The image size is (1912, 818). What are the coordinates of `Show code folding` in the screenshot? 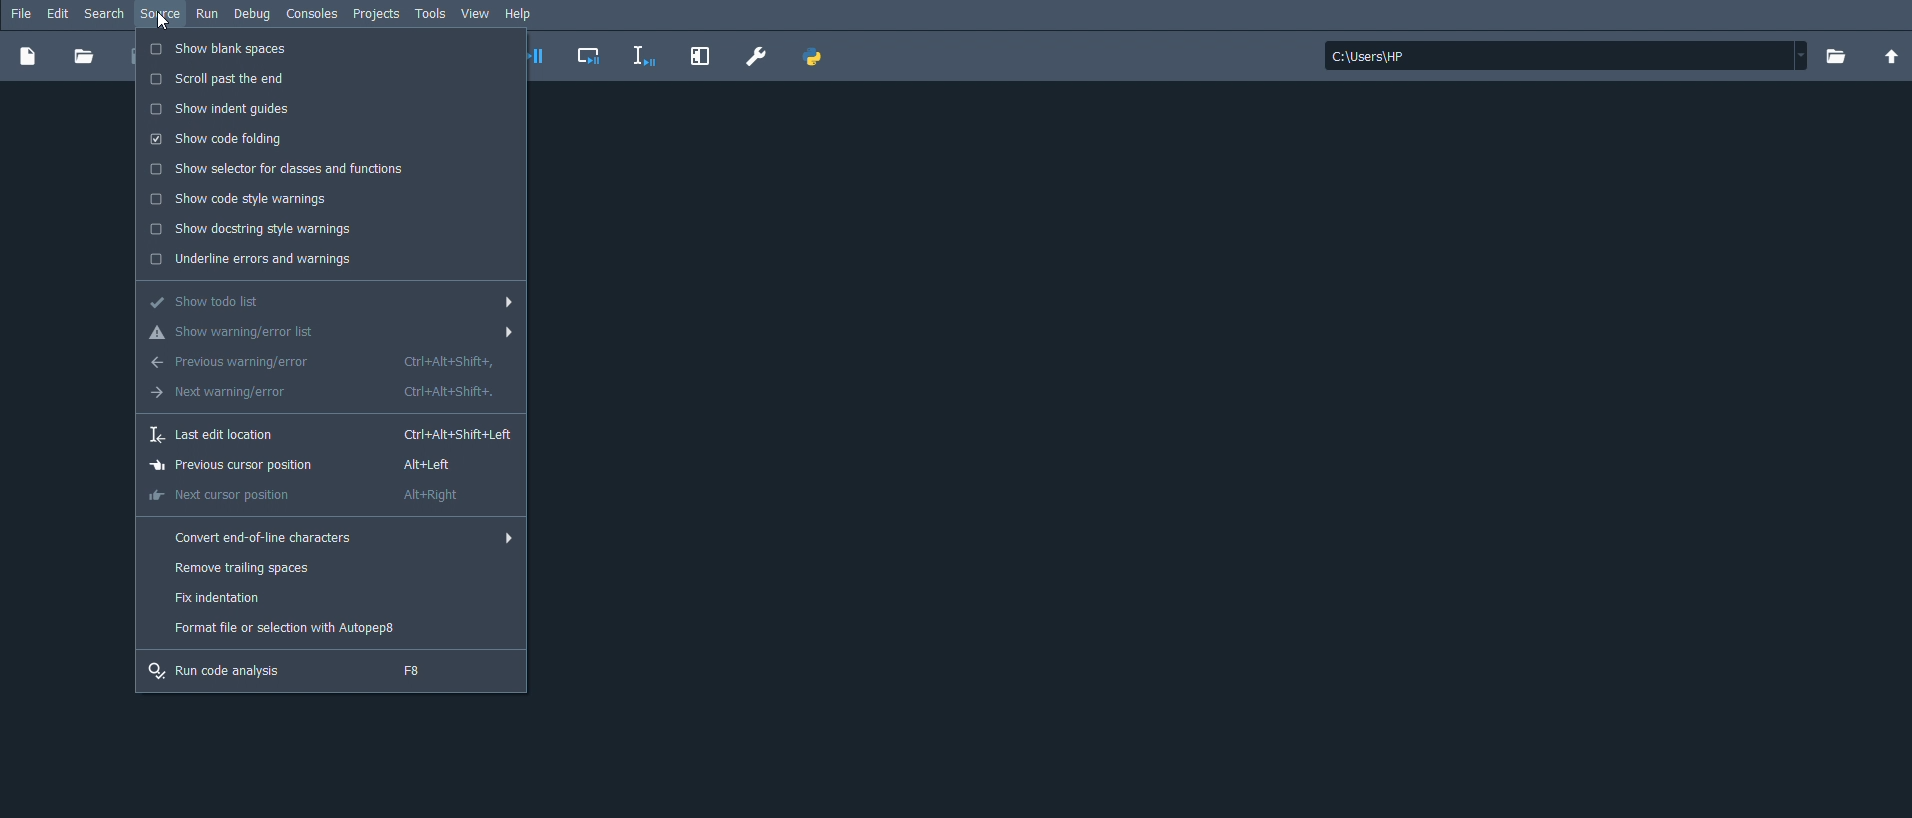 It's located at (222, 138).